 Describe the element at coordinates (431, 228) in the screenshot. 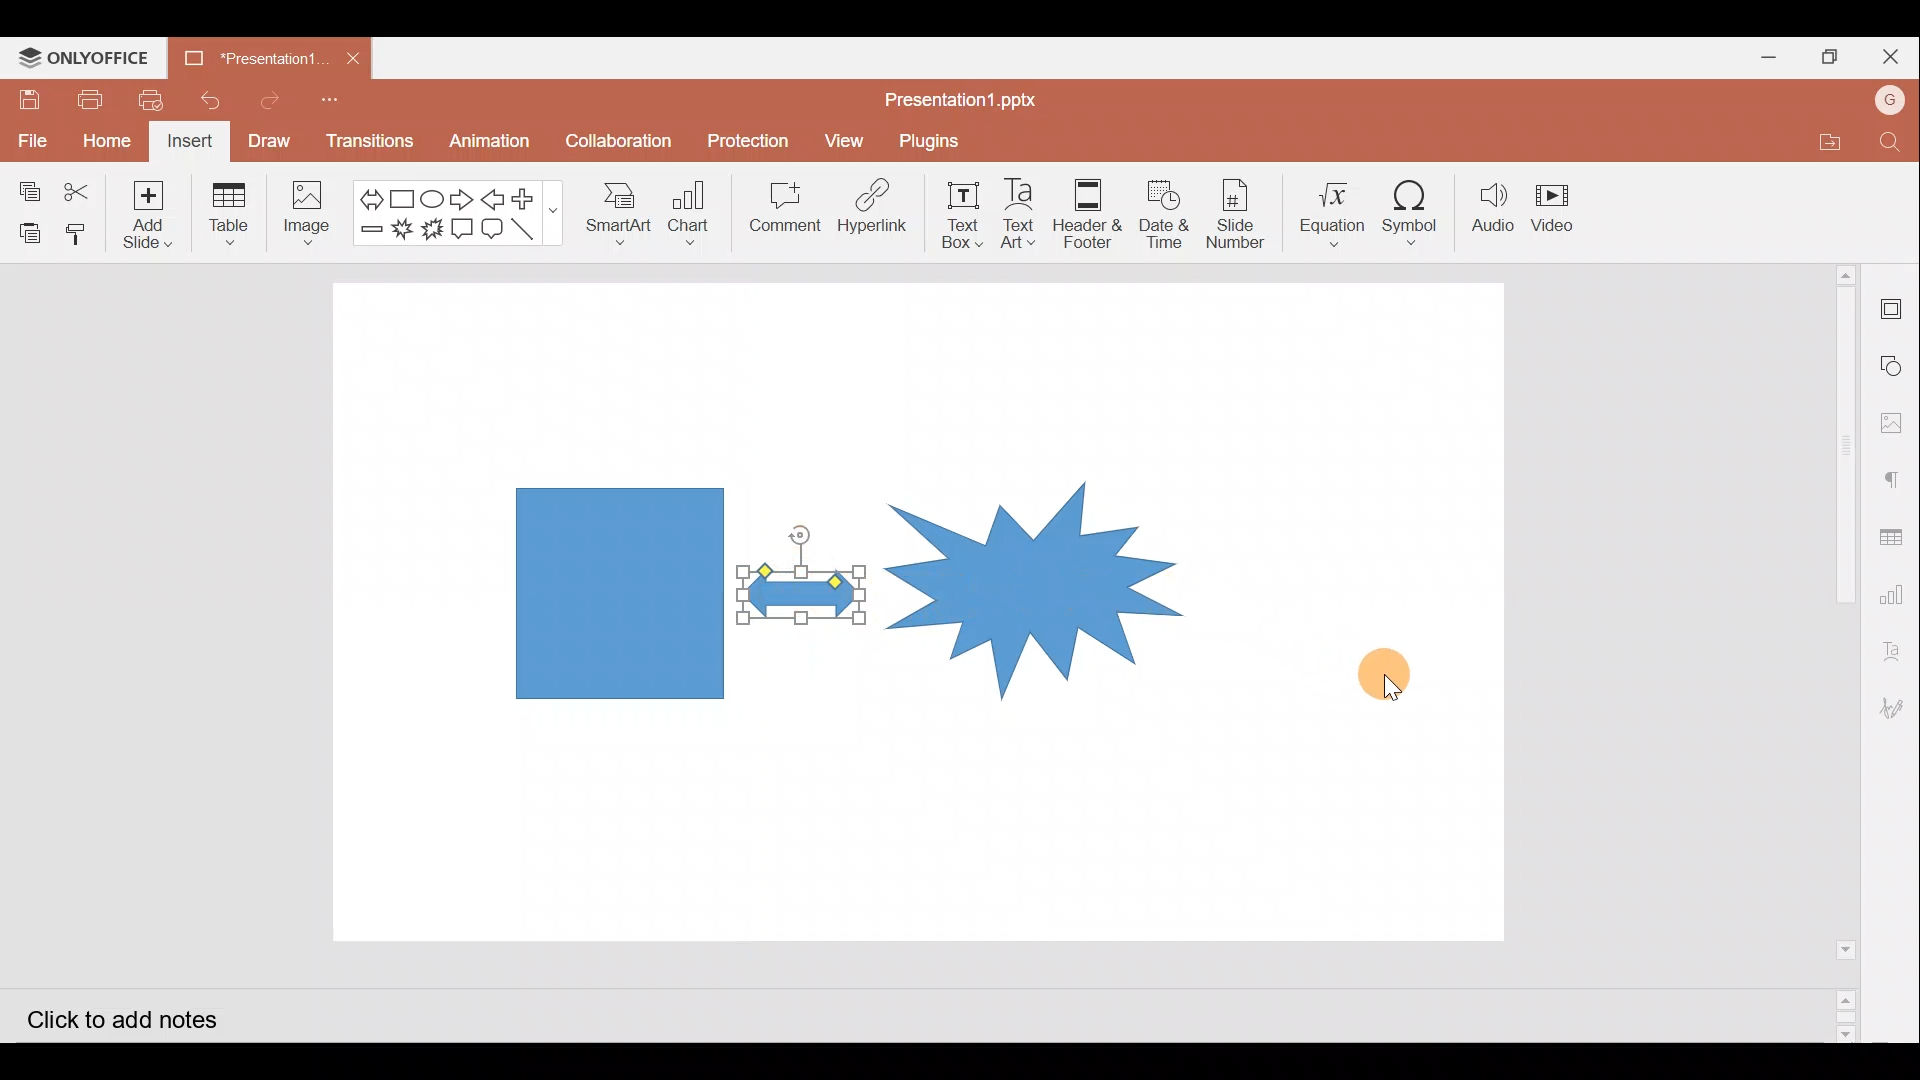

I see `Explosion 2` at that location.